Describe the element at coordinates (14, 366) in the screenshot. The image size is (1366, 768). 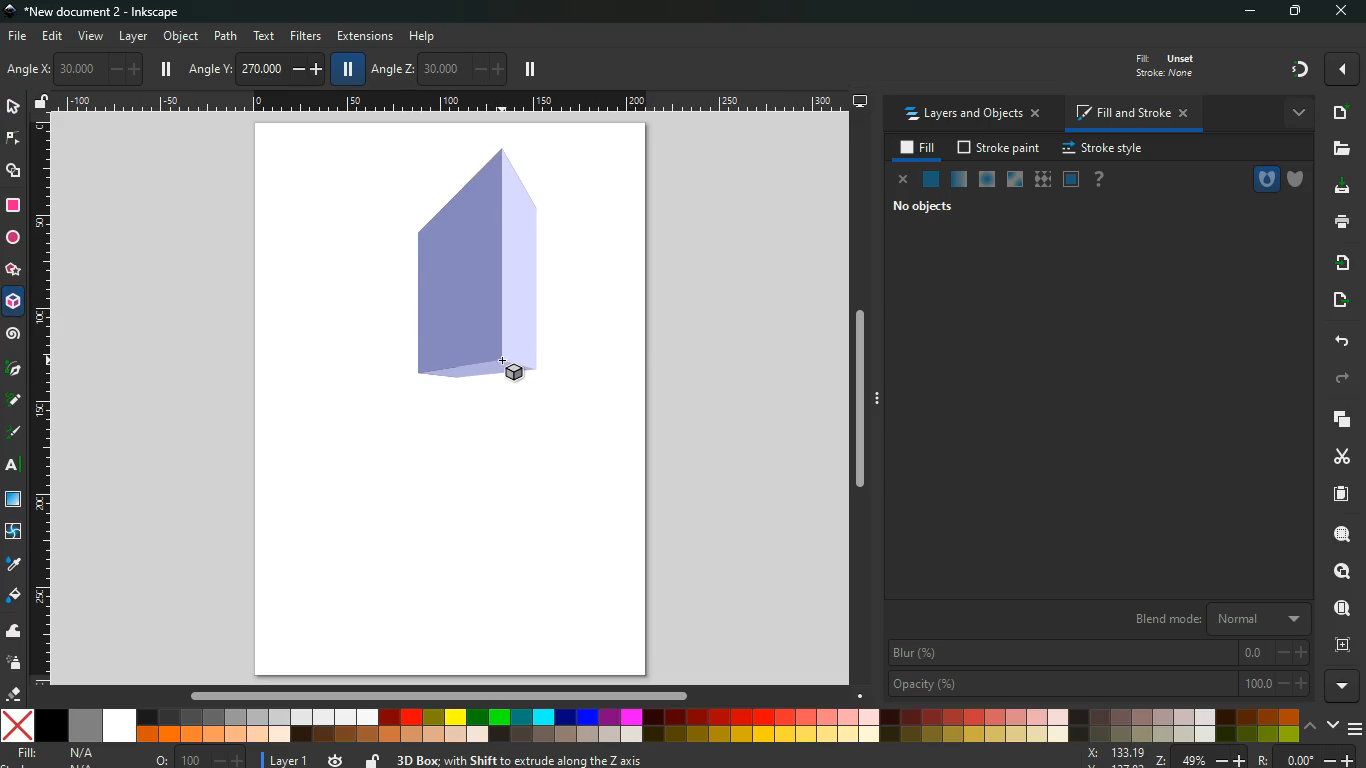
I see `Pic` at that location.